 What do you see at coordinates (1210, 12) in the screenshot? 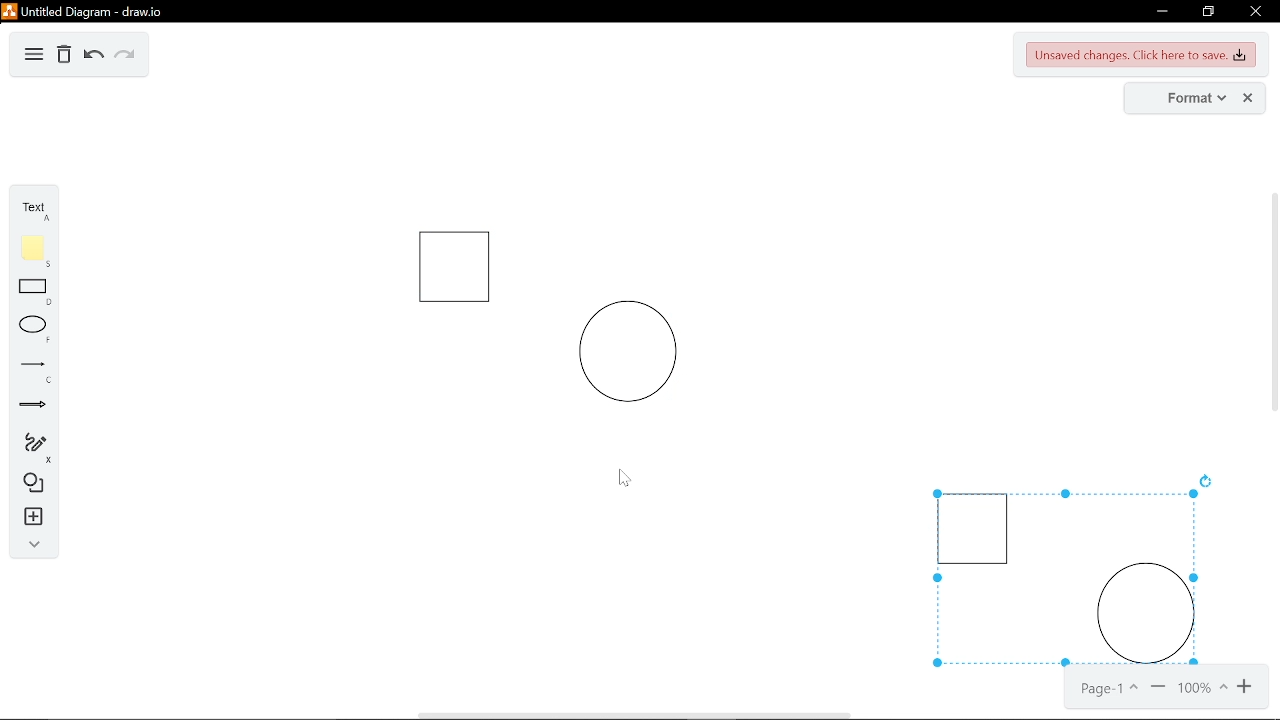
I see `restore down` at bounding box center [1210, 12].